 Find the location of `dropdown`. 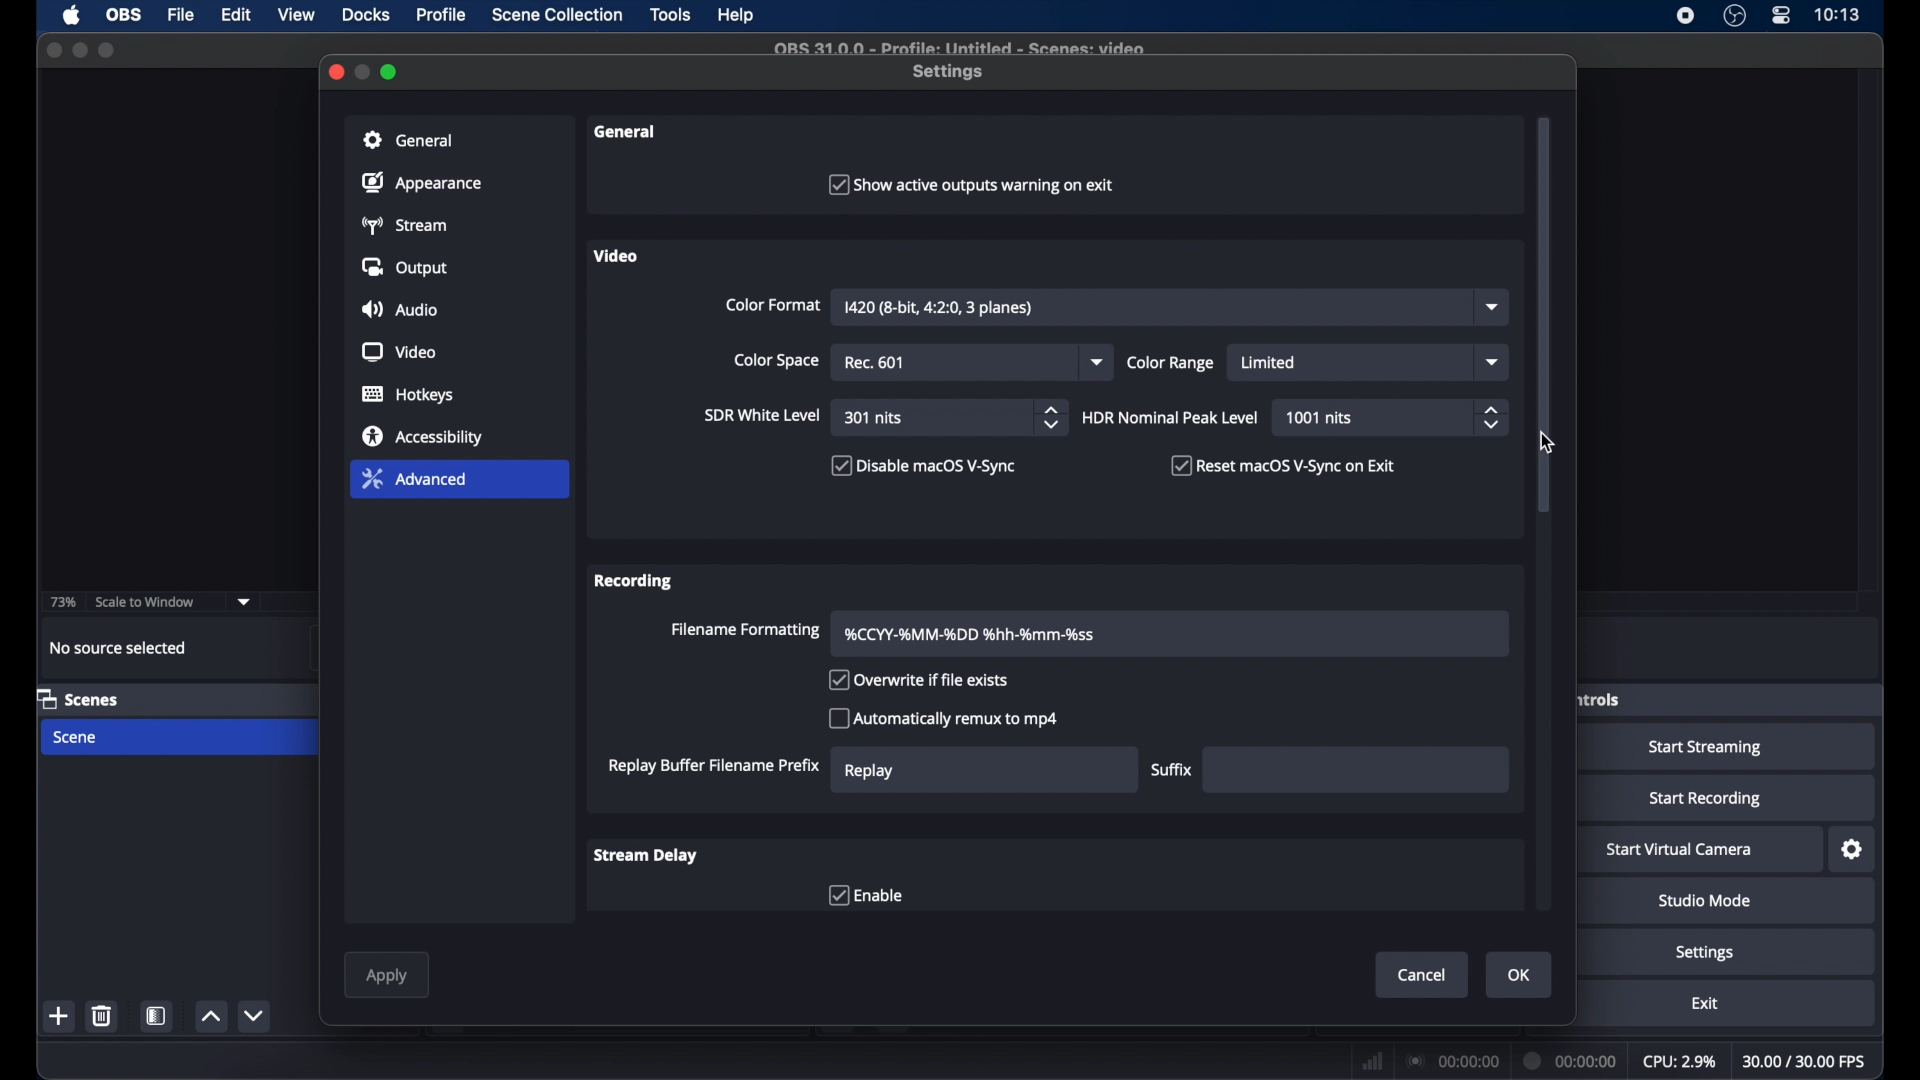

dropdown is located at coordinates (1098, 363).